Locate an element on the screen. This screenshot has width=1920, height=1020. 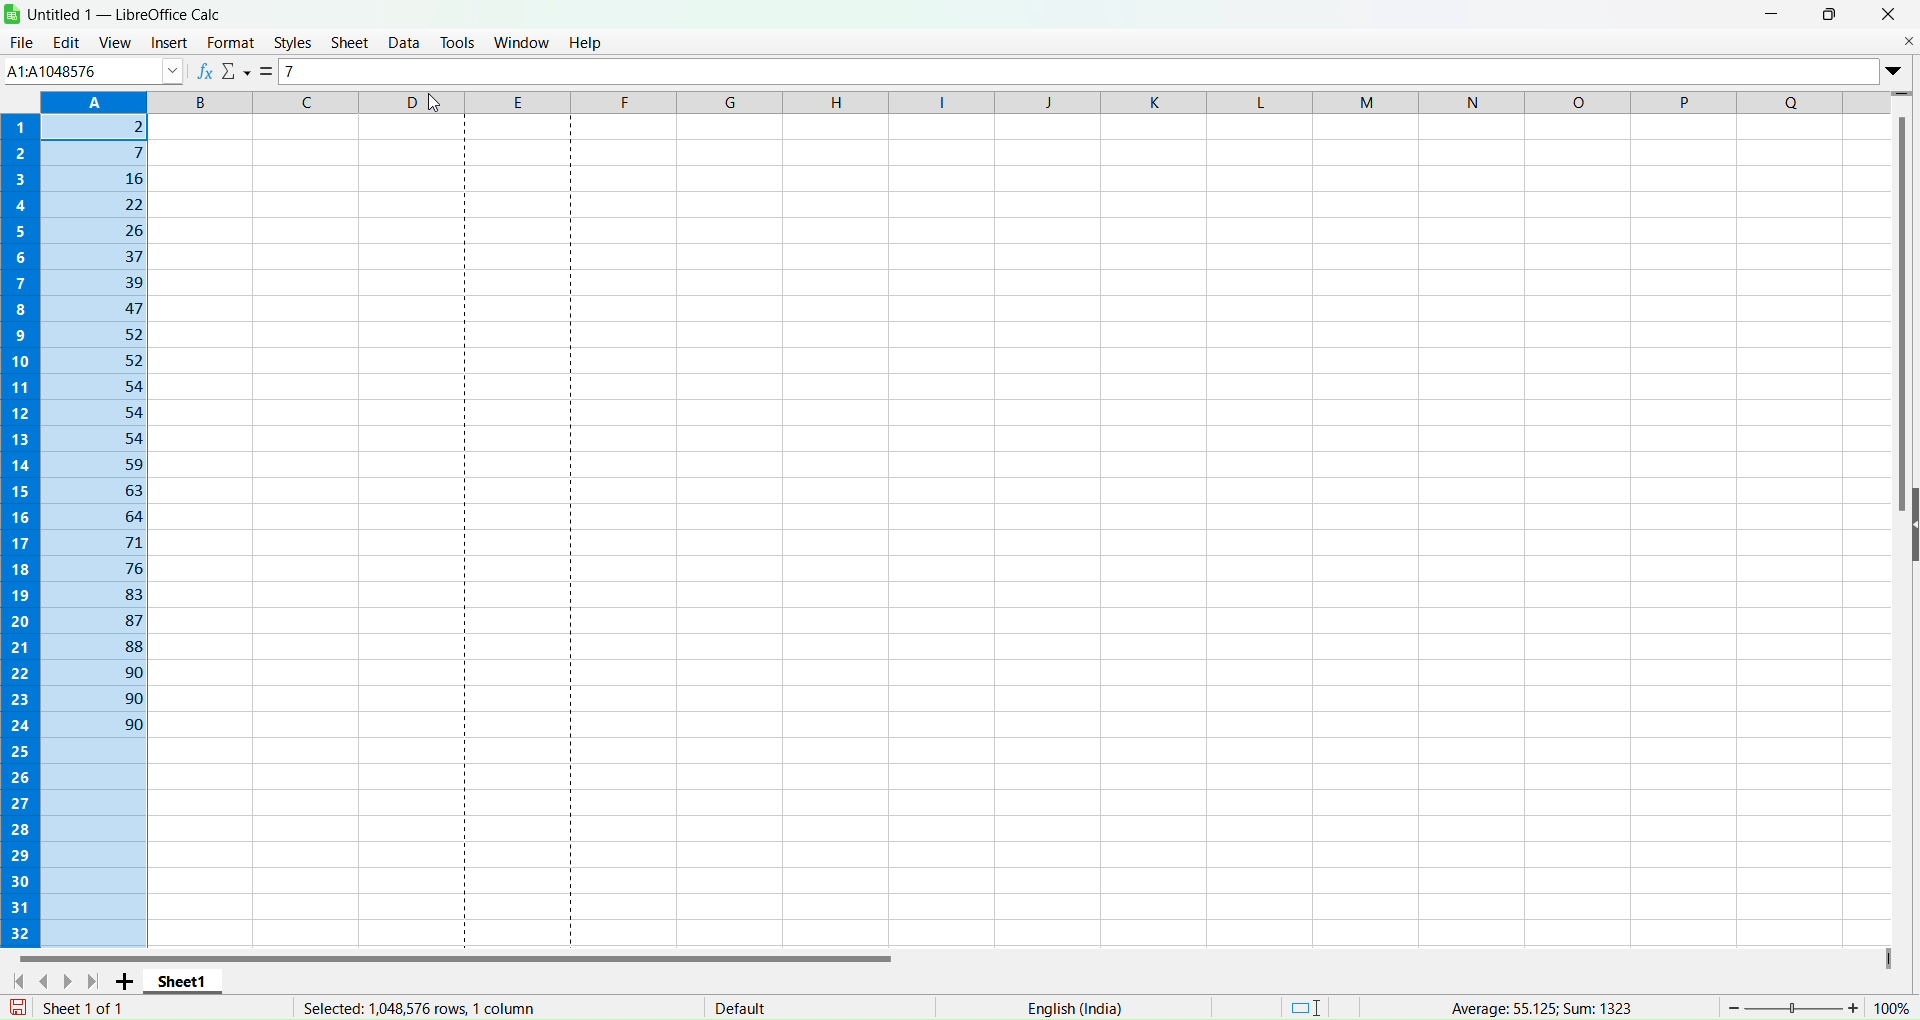
Tools is located at coordinates (458, 42).